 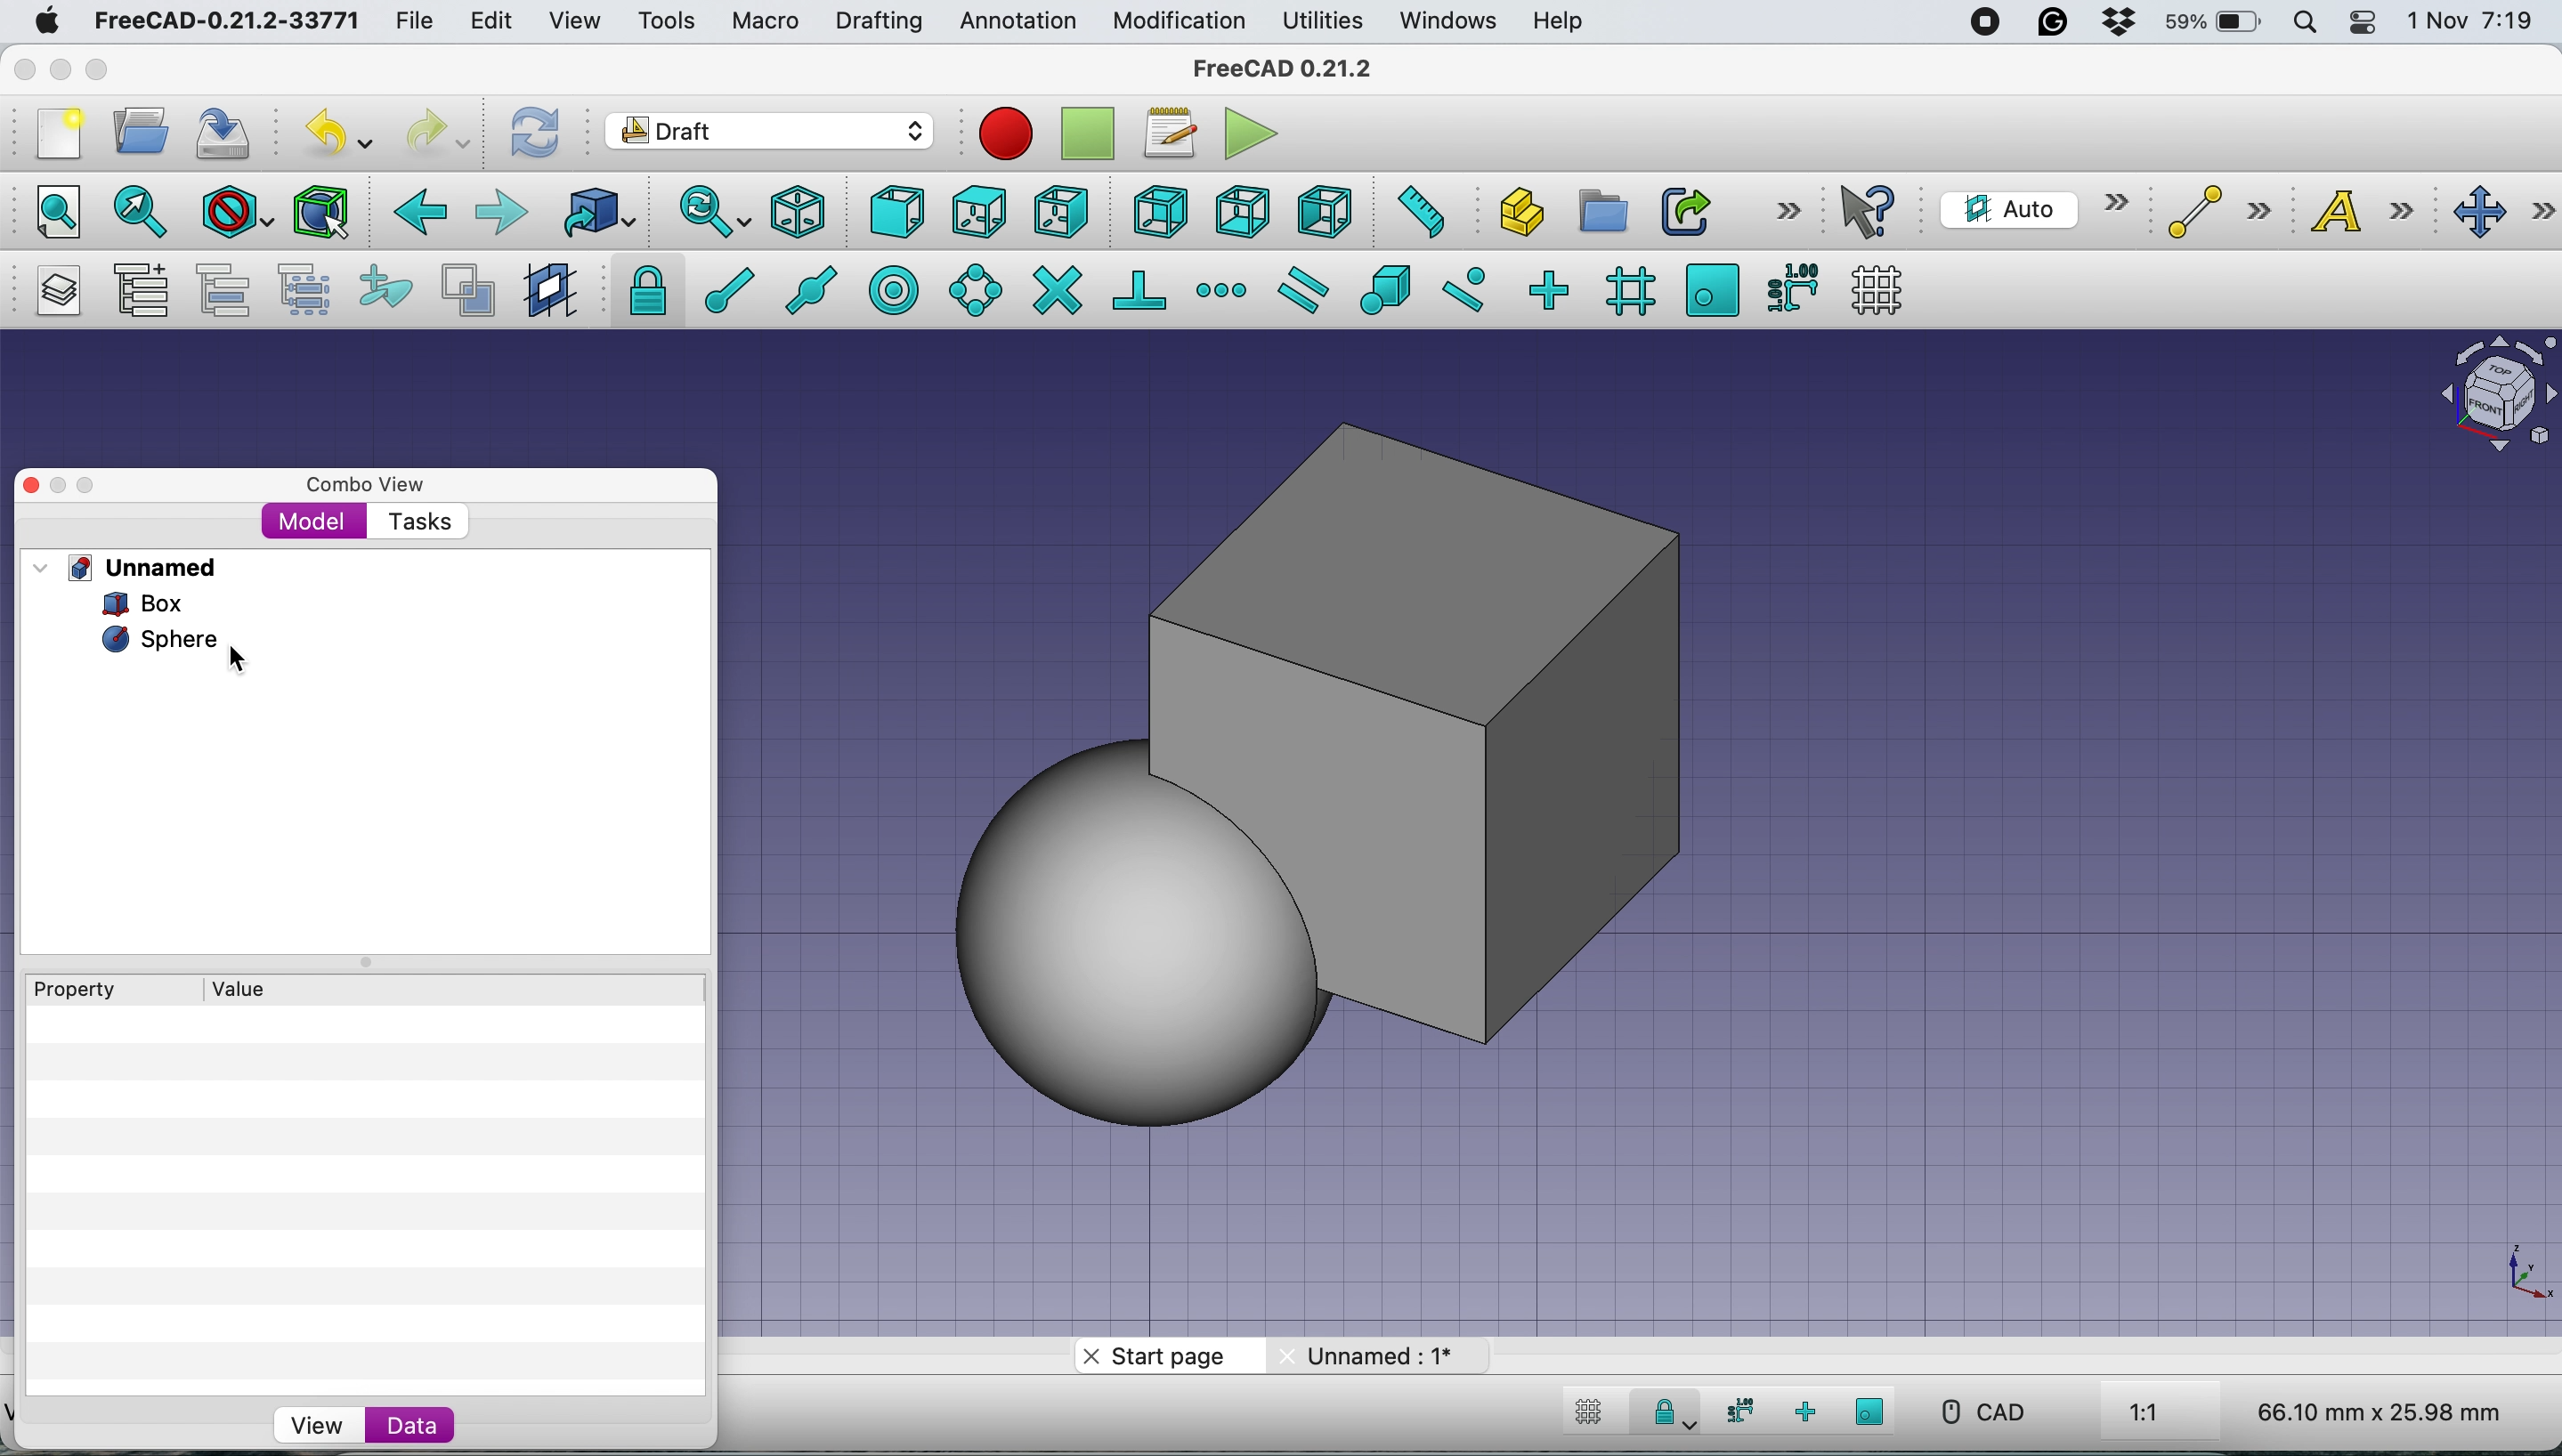 I want to click on bounding box, so click(x=319, y=212).